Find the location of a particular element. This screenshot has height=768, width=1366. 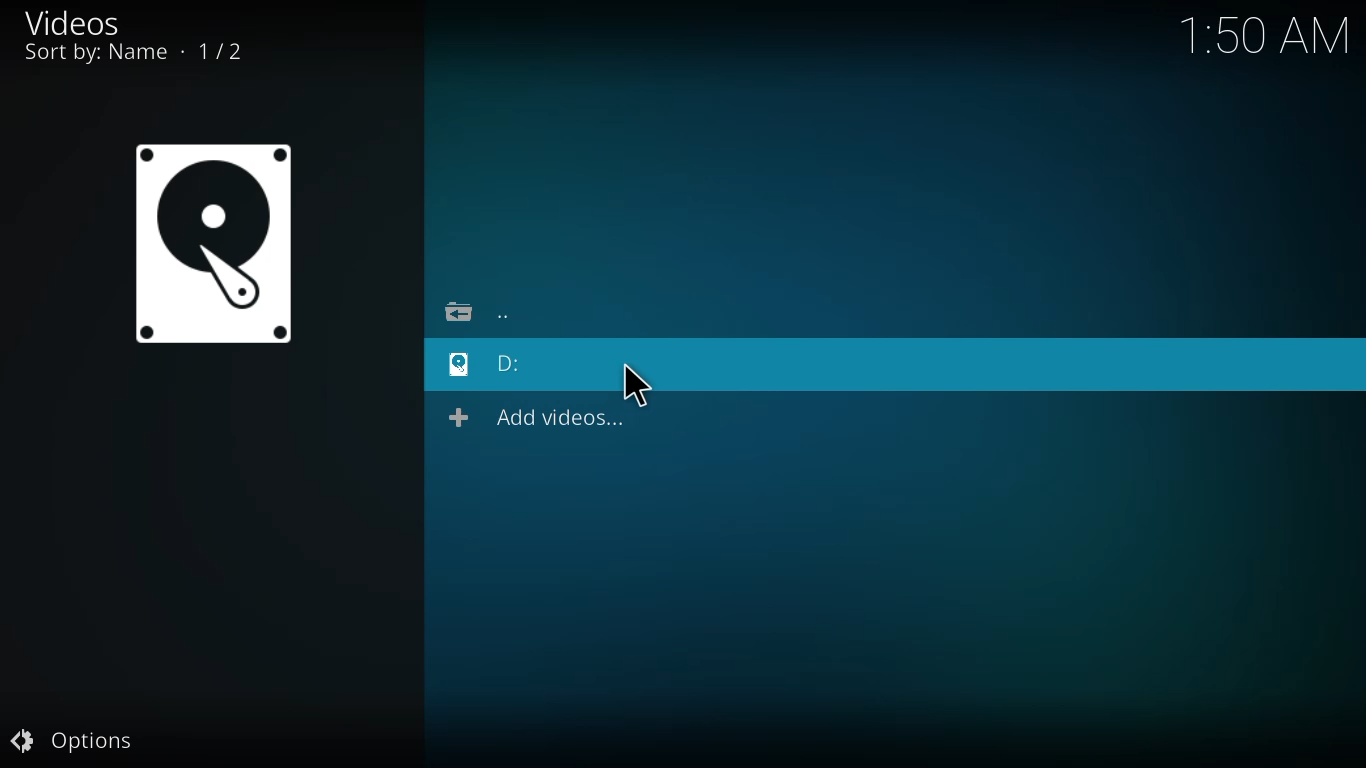

d drive added is located at coordinates (510, 365).